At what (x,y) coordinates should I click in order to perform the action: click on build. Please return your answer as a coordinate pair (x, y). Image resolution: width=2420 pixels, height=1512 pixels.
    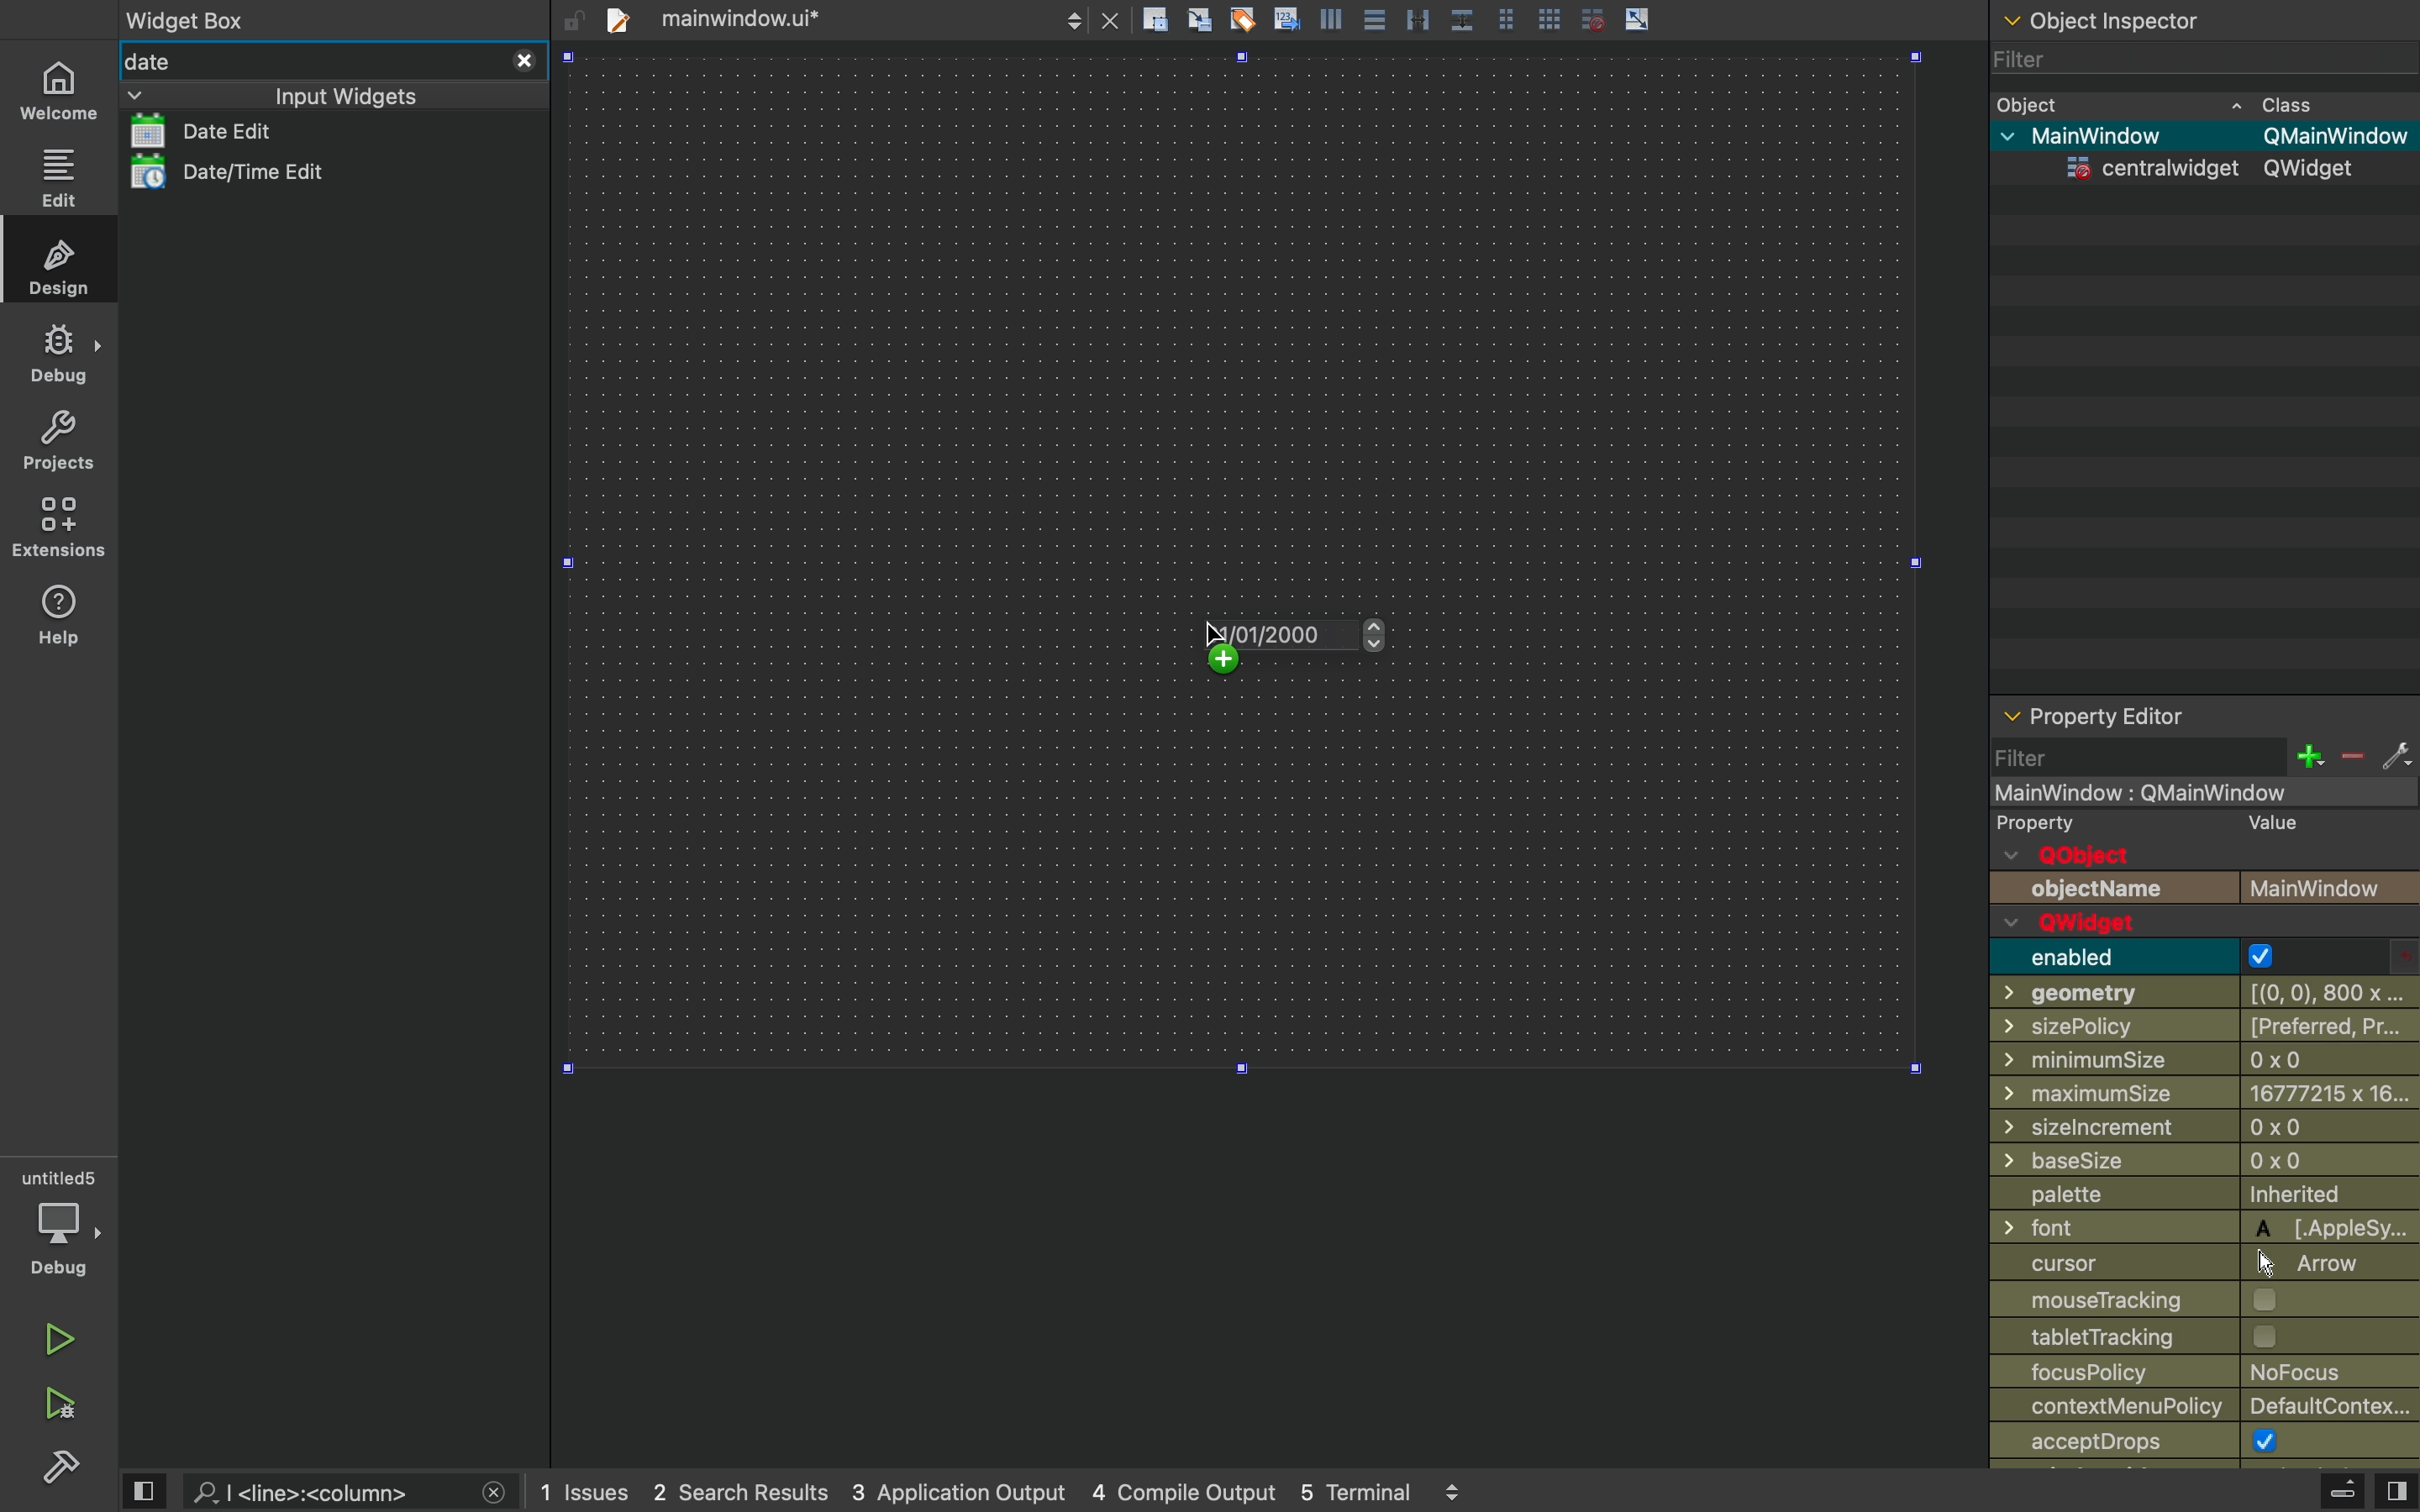
    Looking at the image, I should click on (63, 1466).